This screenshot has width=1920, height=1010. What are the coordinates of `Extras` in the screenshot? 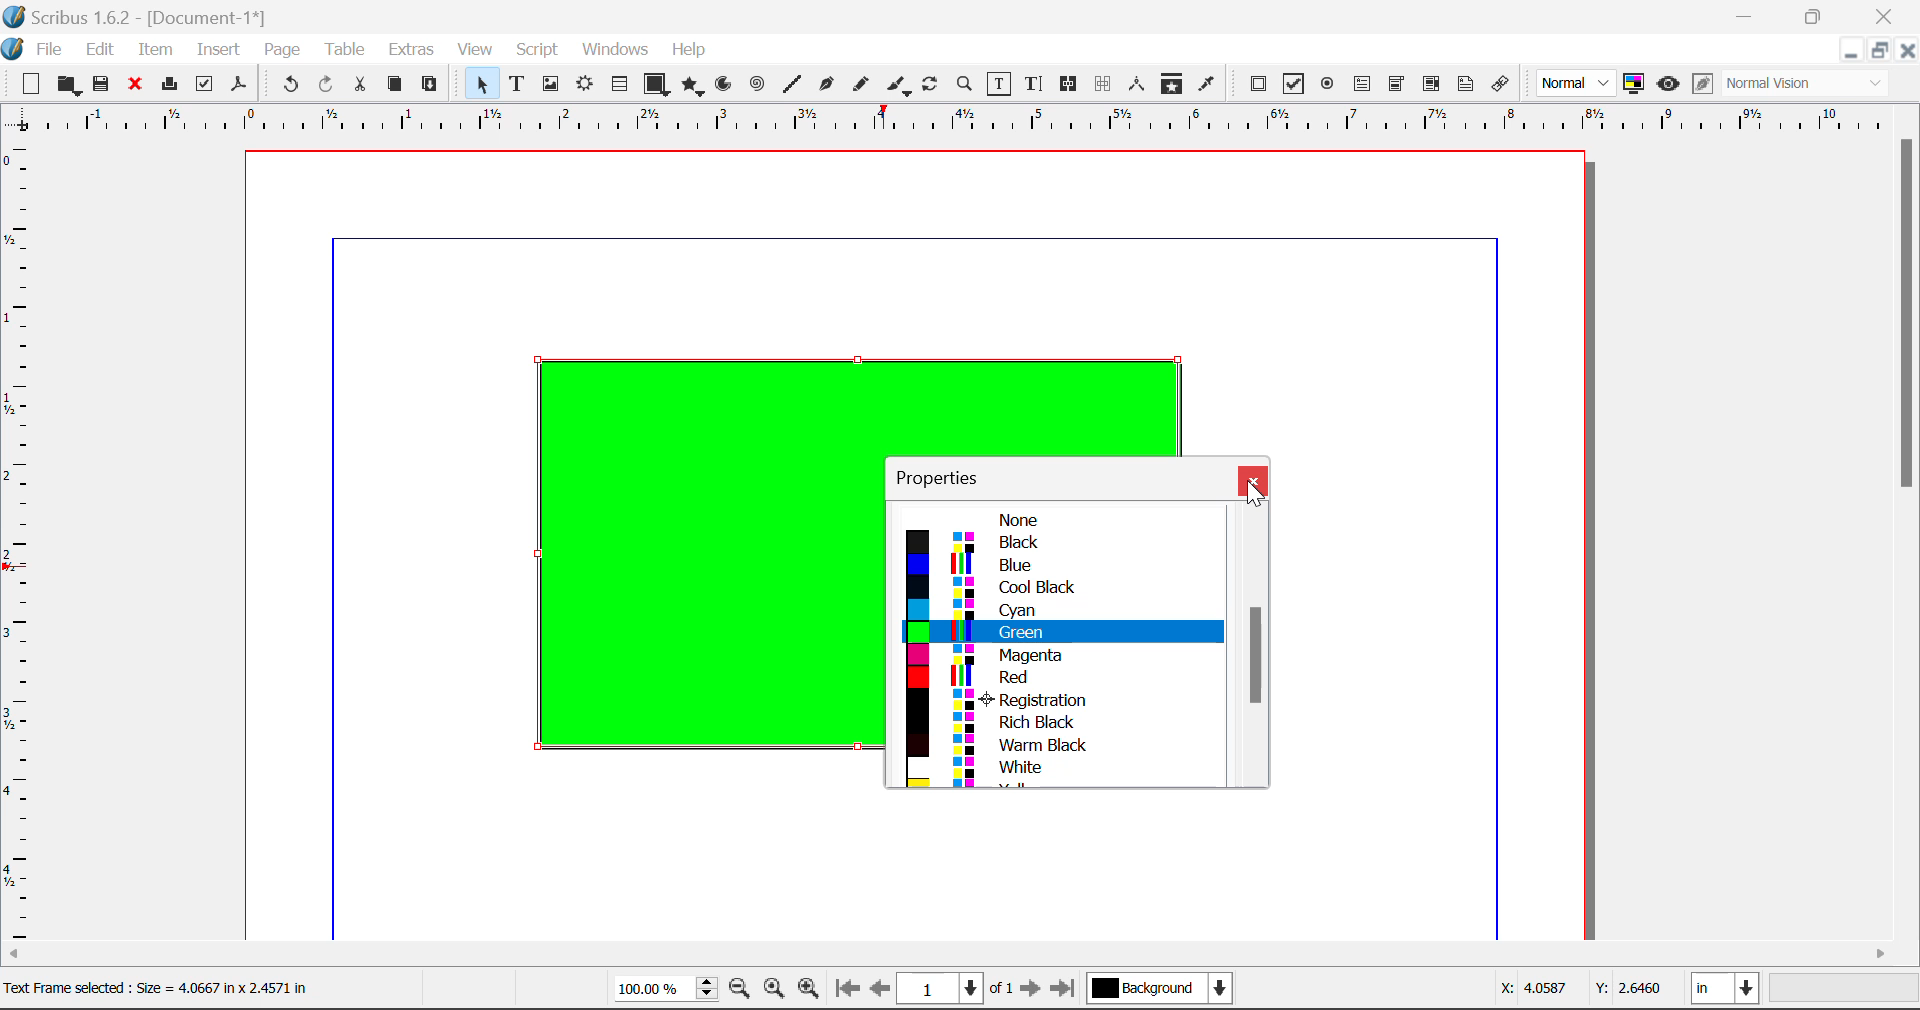 It's located at (413, 50).